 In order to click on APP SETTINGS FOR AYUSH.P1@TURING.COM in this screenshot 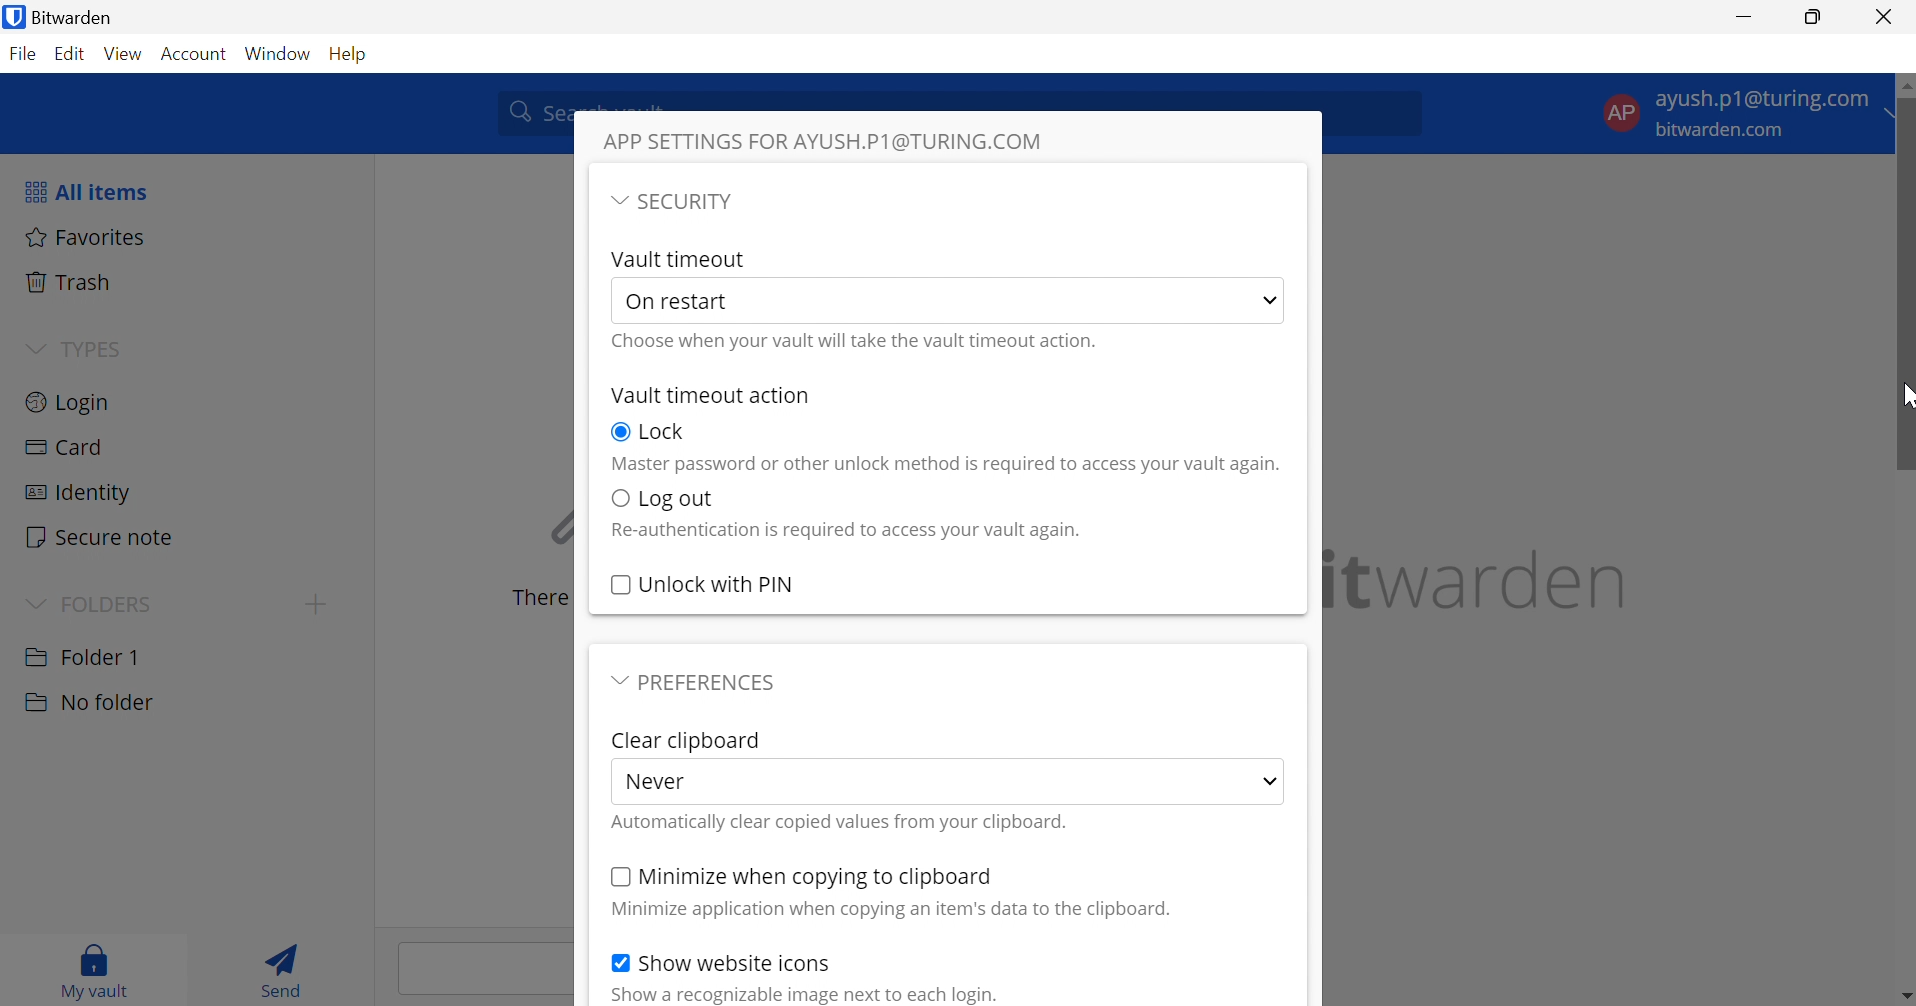, I will do `click(828, 139)`.